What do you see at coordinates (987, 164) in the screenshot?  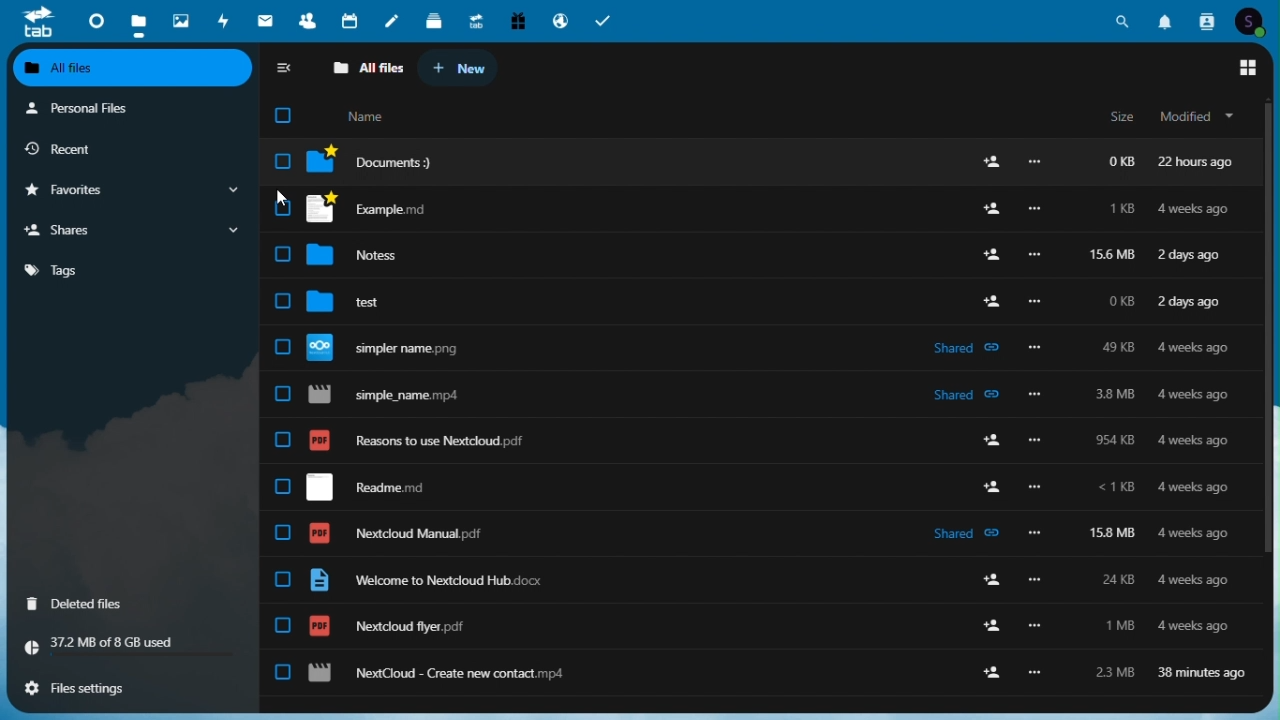 I see `add user` at bounding box center [987, 164].